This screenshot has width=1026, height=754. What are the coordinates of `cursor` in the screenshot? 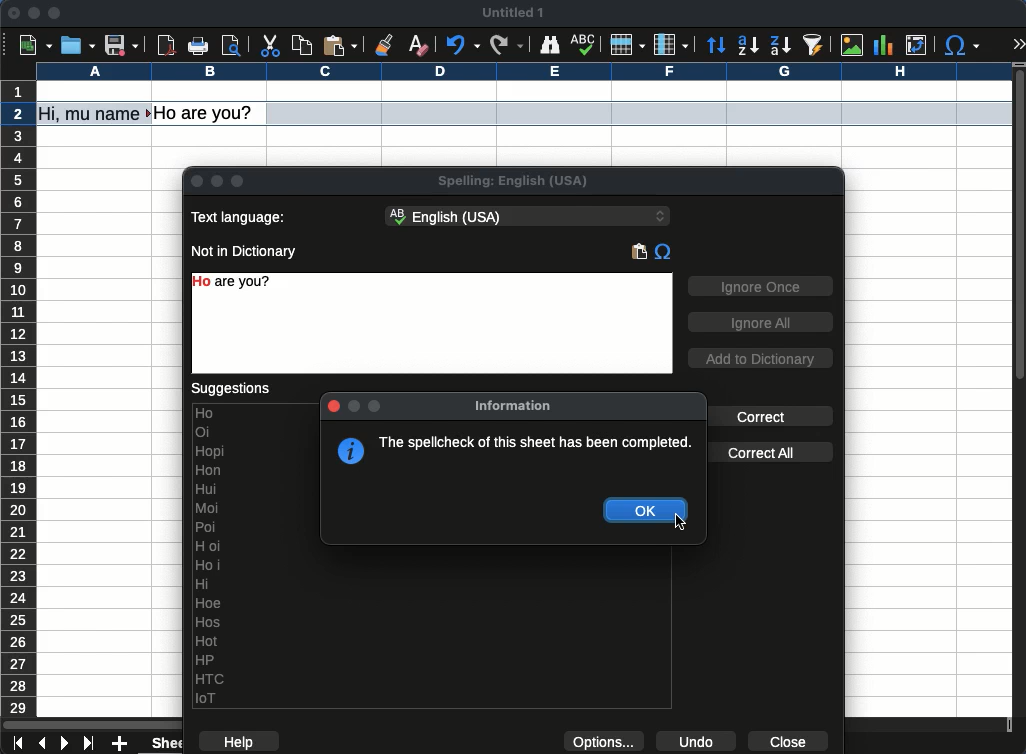 It's located at (681, 524).